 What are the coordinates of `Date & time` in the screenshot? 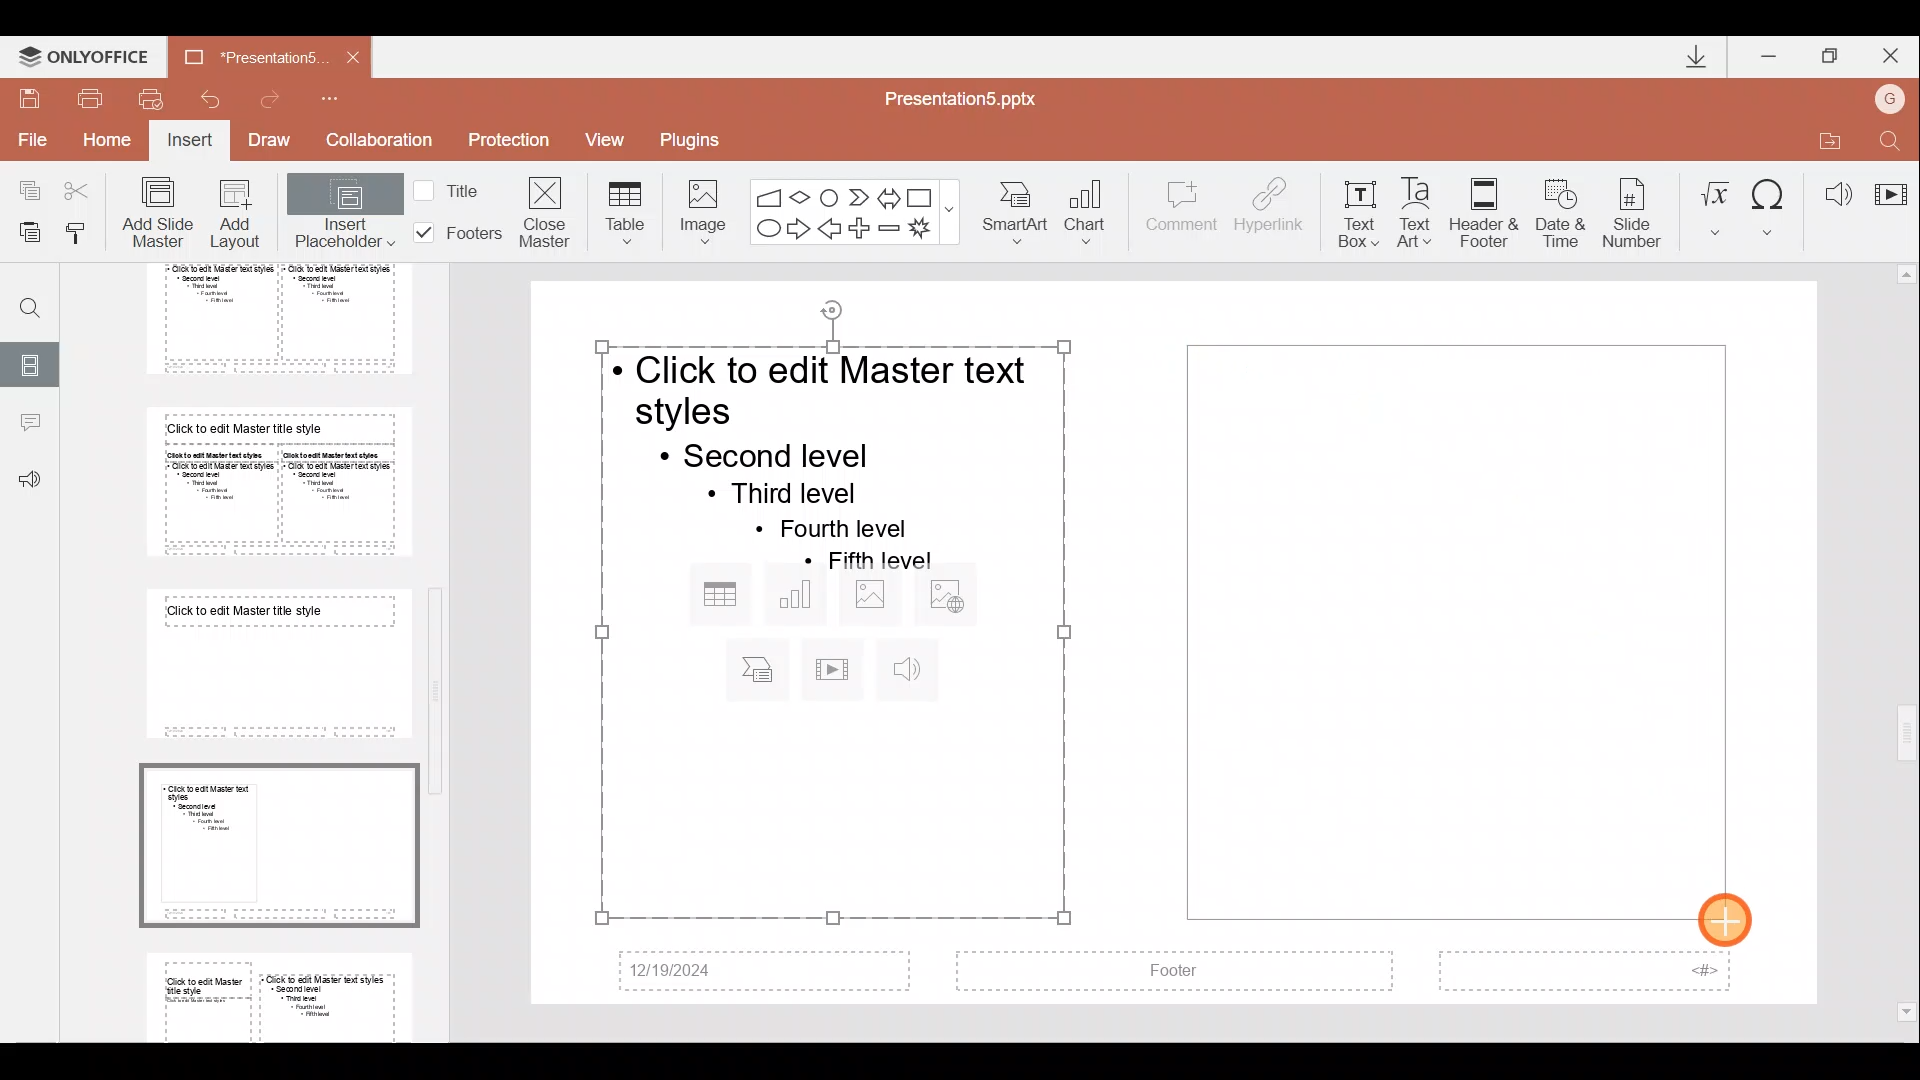 It's located at (1556, 209).